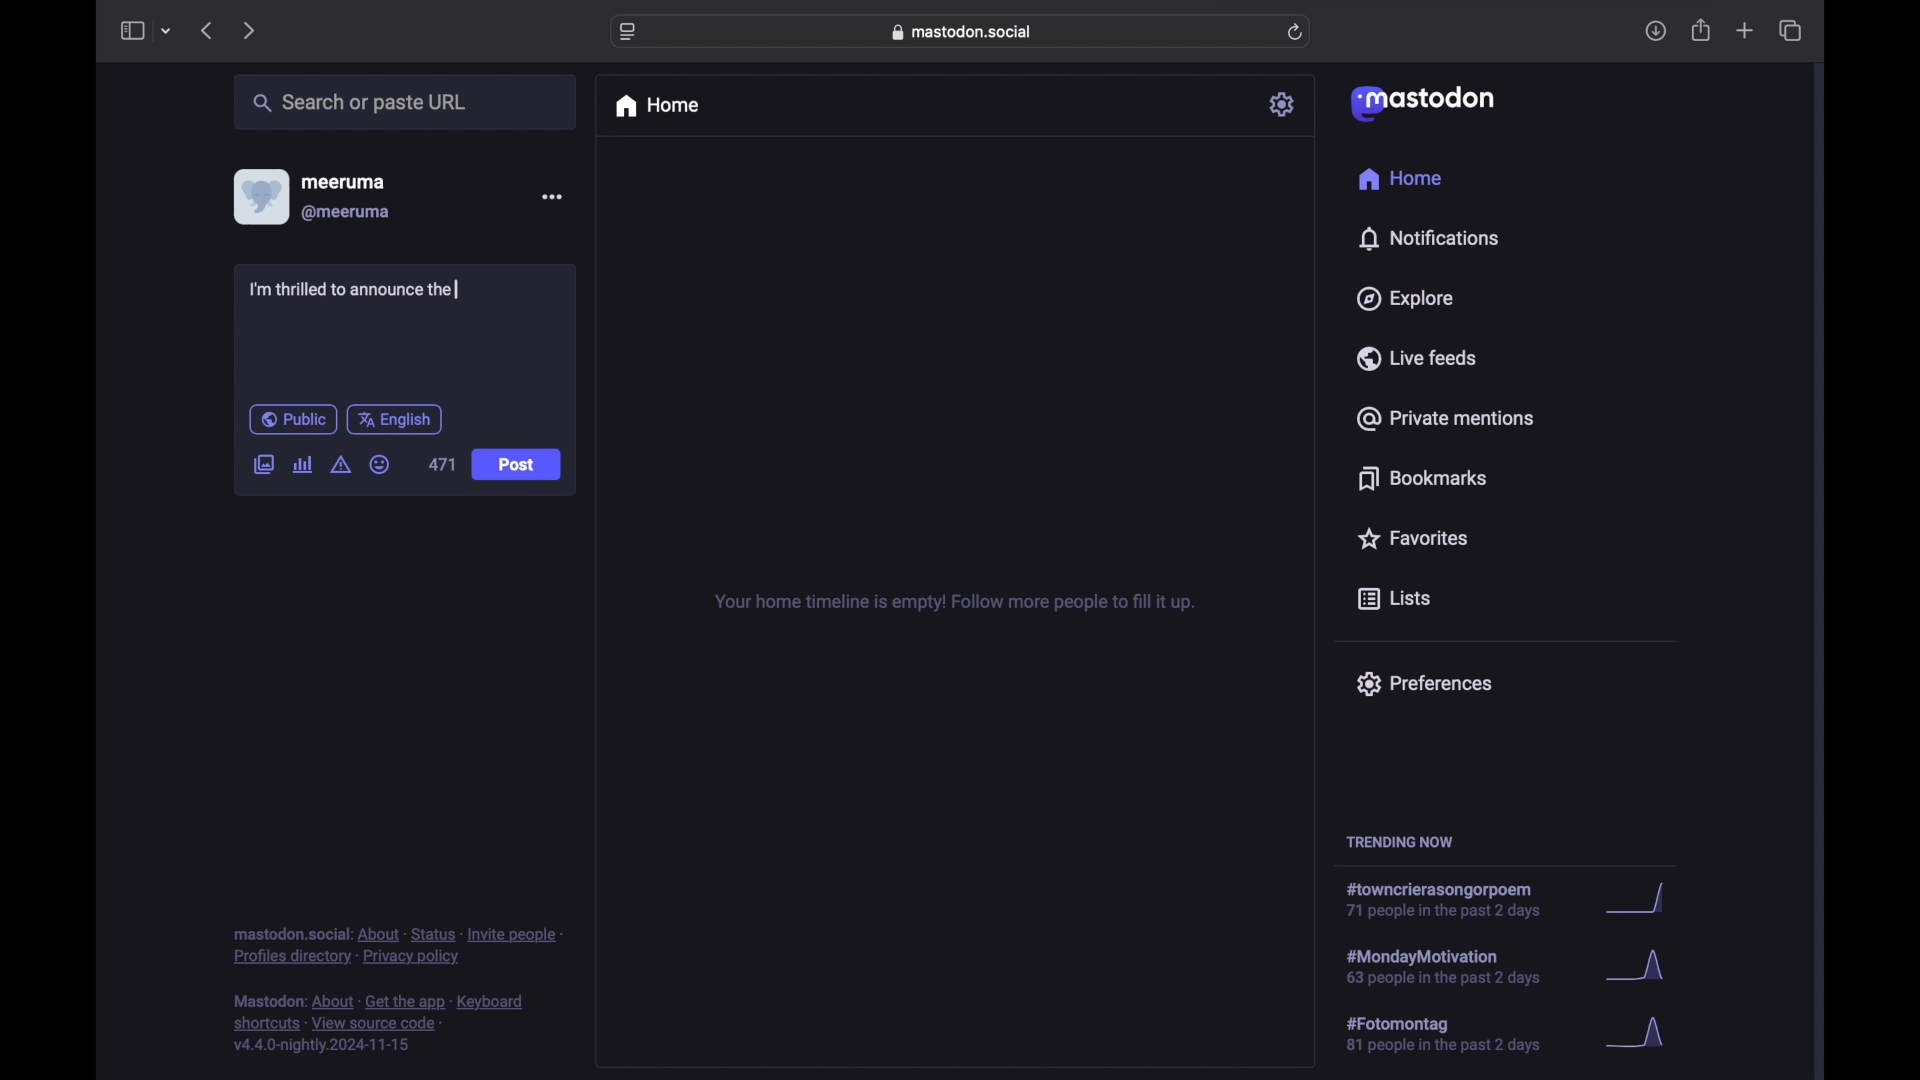  Describe the element at coordinates (348, 213) in the screenshot. I see `@meeruma` at that location.